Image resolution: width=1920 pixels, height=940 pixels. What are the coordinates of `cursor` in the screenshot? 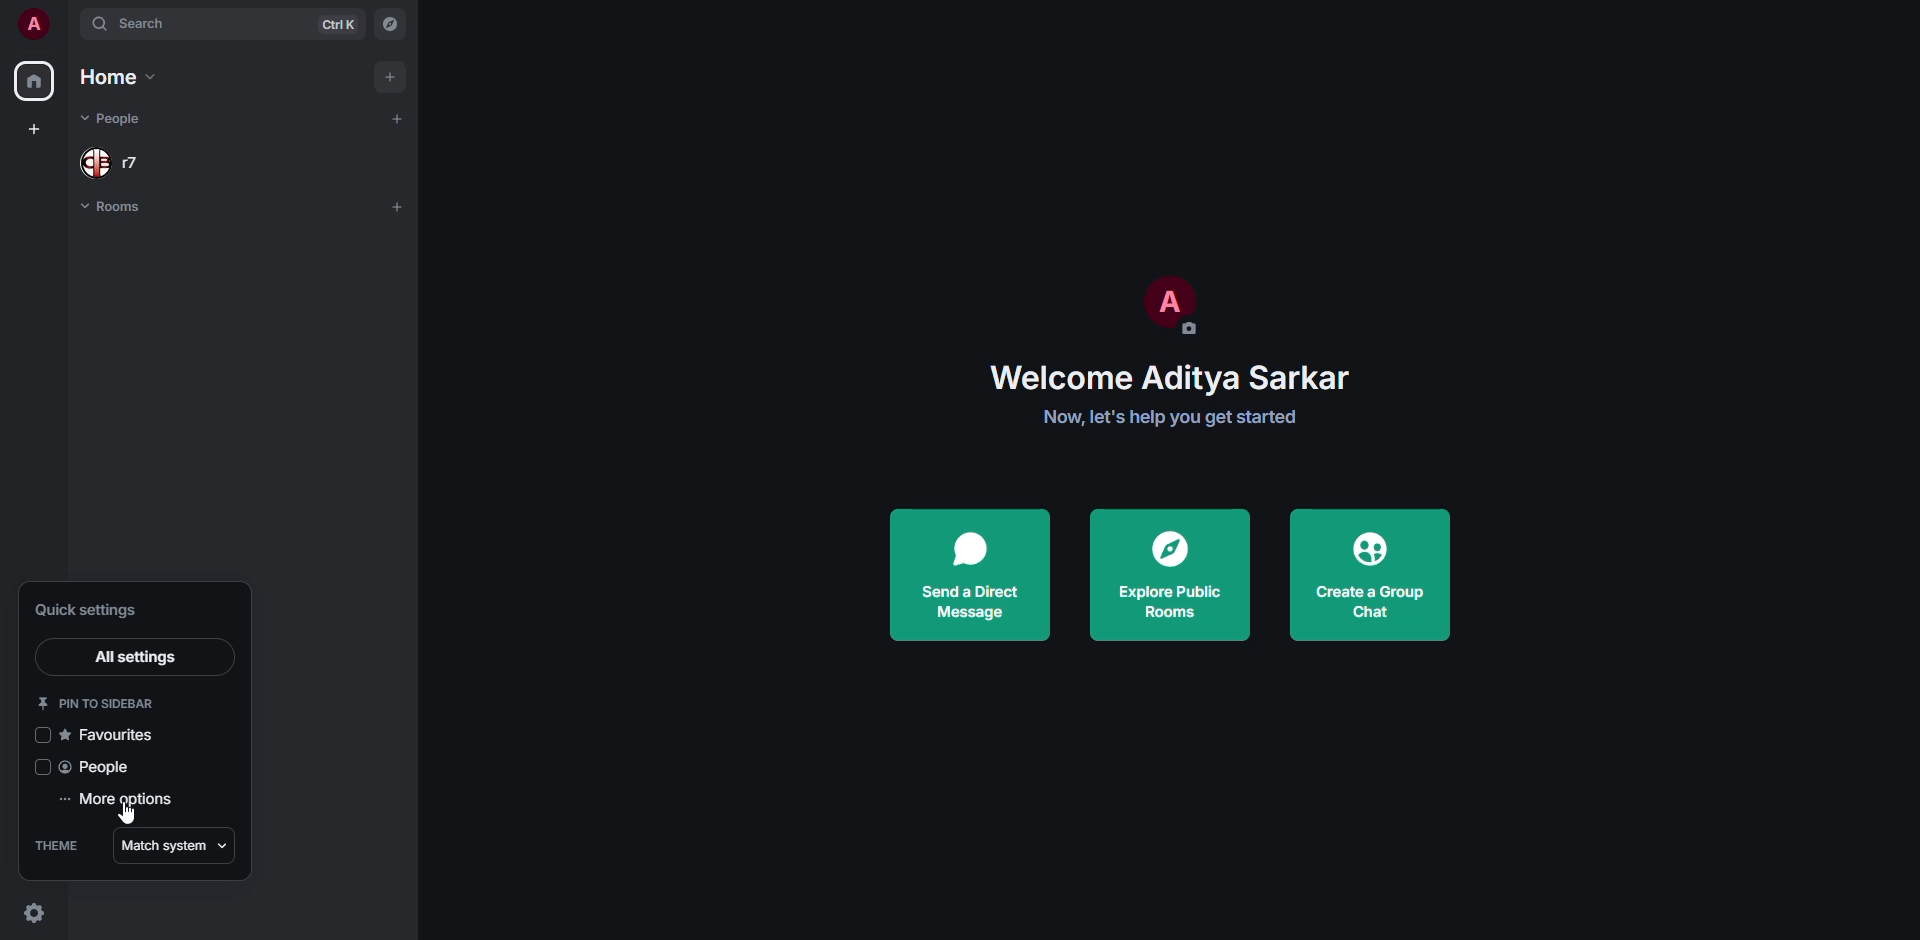 It's located at (132, 818).